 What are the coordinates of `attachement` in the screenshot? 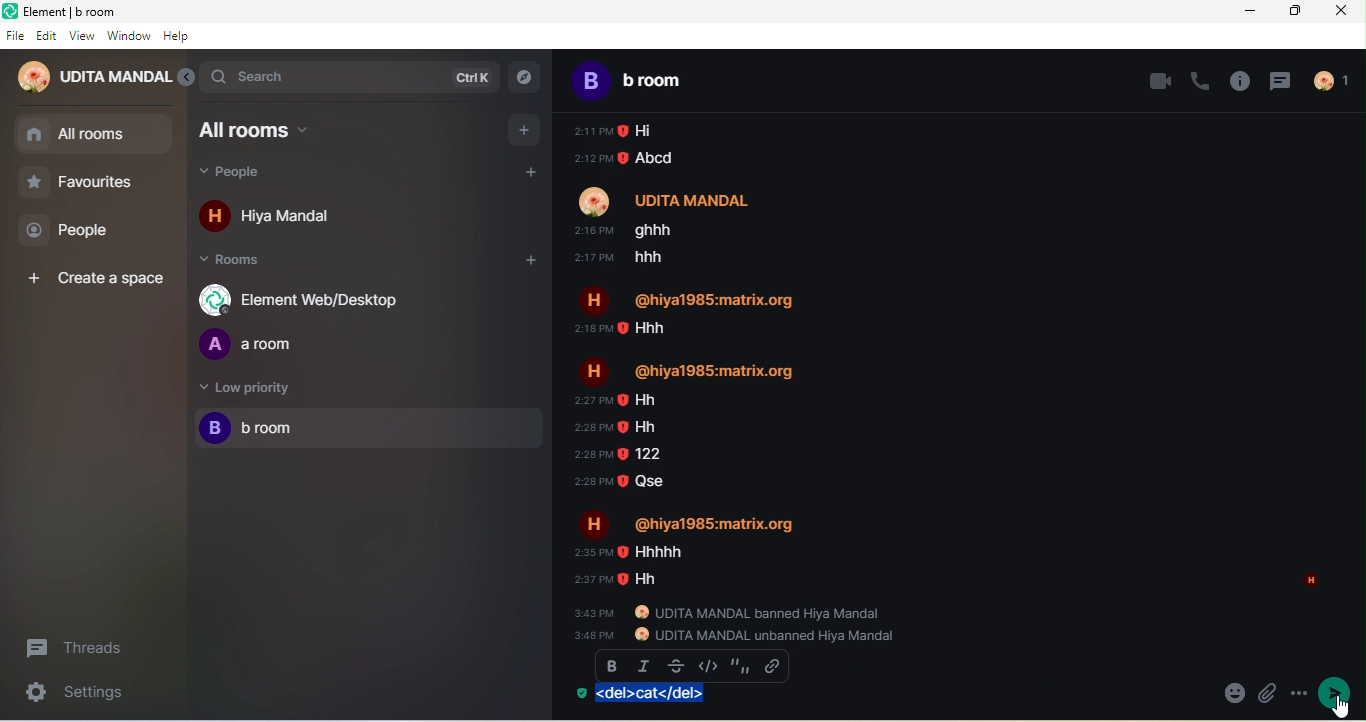 It's located at (1235, 694).